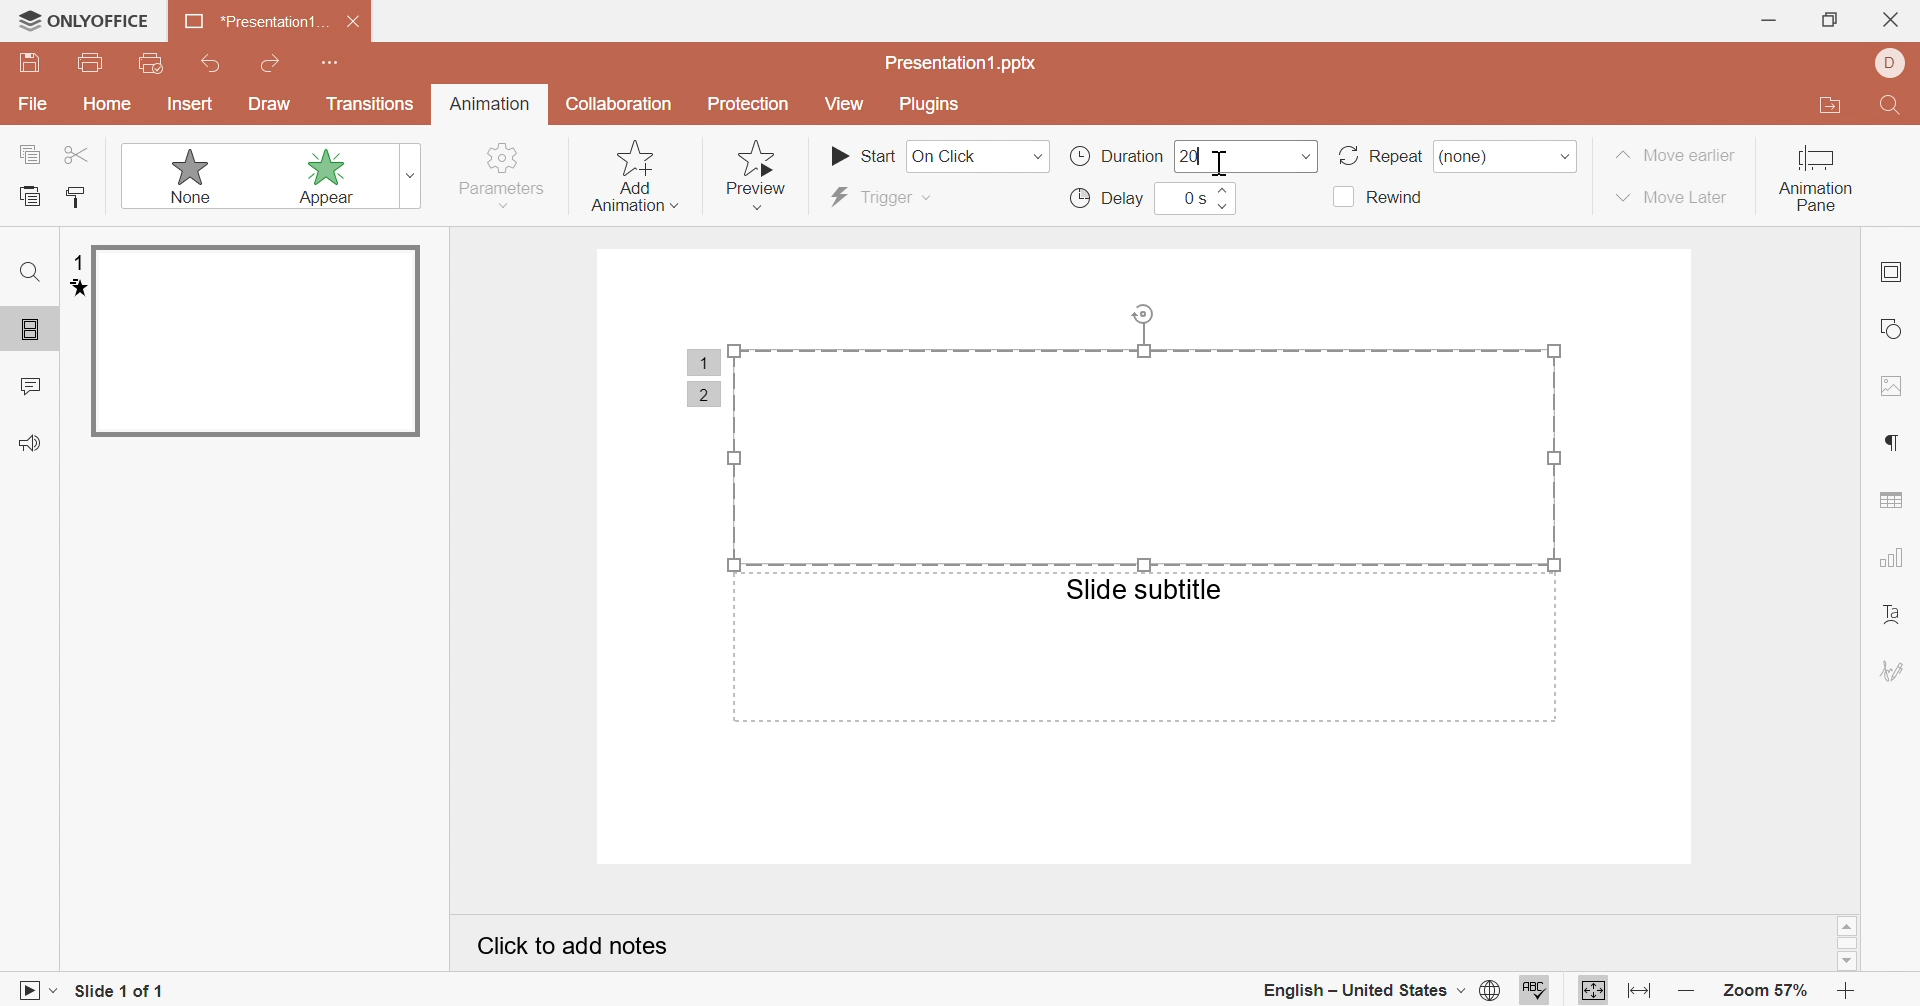 This screenshot has width=1920, height=1006. I want to click on save, so click(30, 62).